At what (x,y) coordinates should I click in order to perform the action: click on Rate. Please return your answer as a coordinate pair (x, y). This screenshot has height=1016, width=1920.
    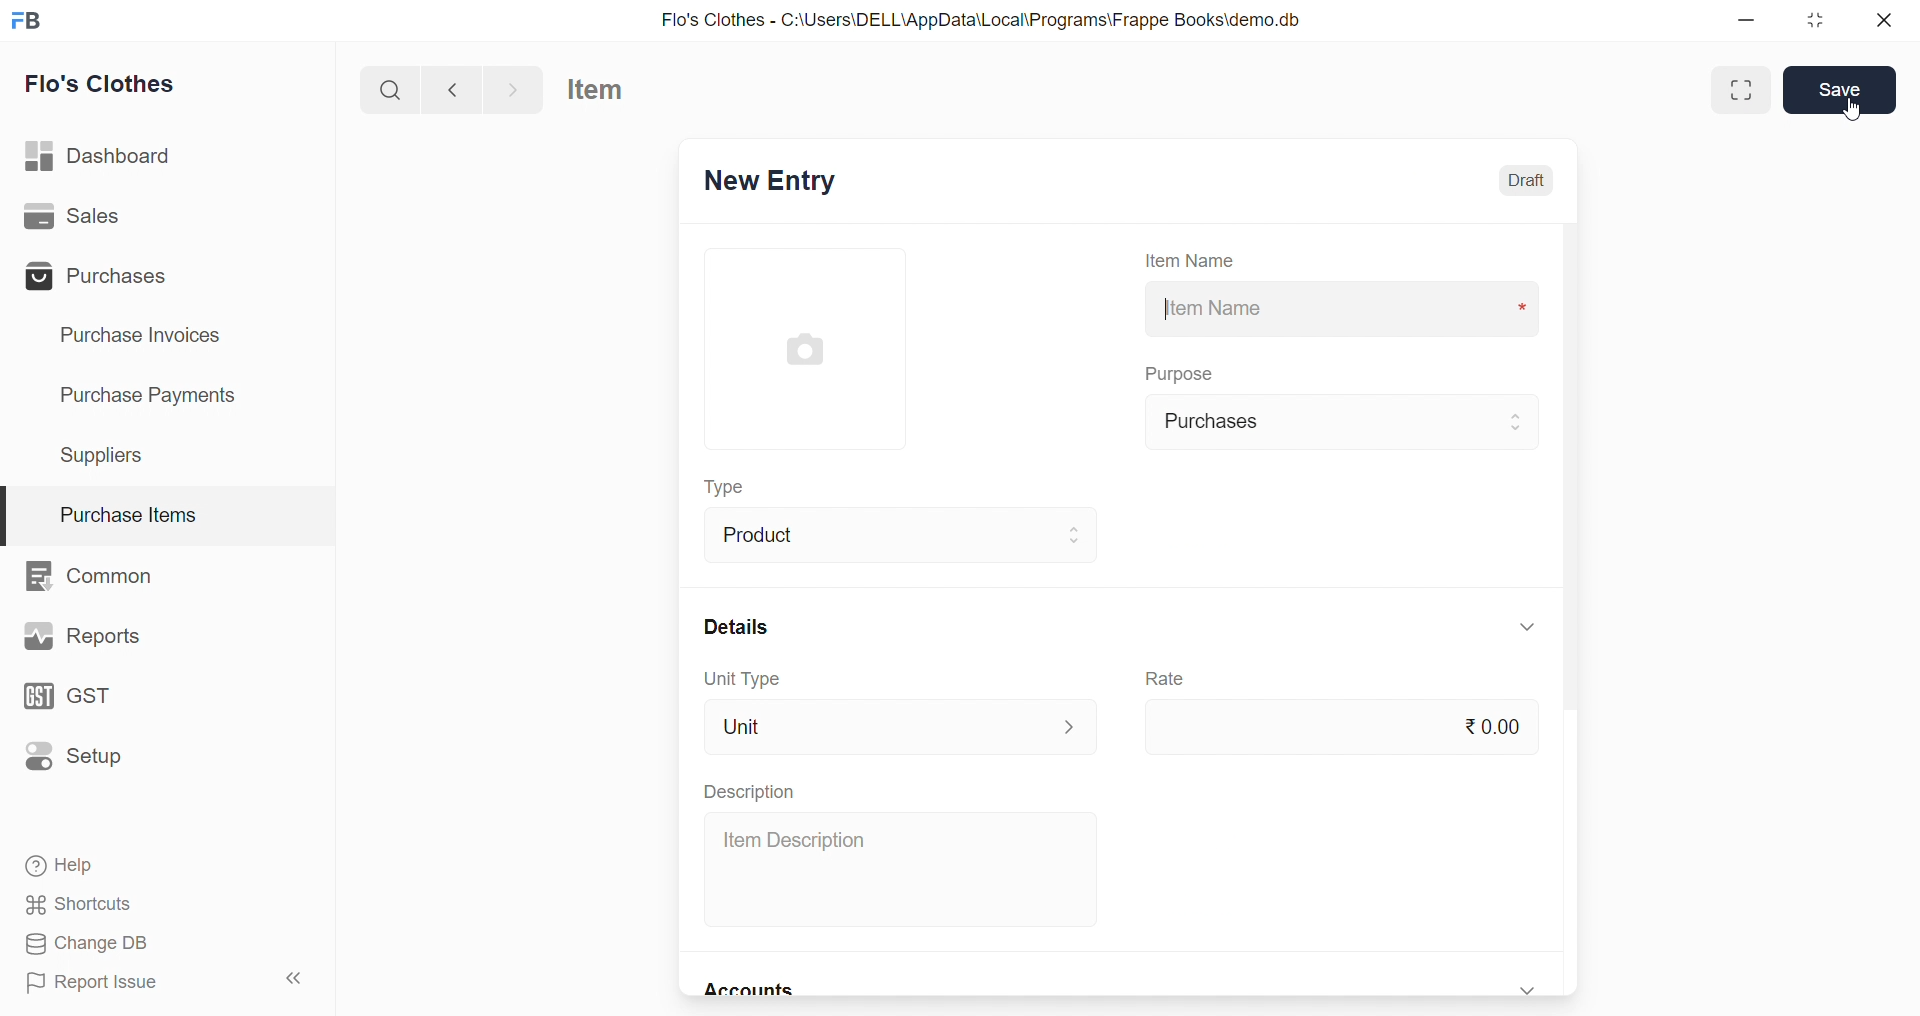
    Looking at the image, I should click on (1168, 679).